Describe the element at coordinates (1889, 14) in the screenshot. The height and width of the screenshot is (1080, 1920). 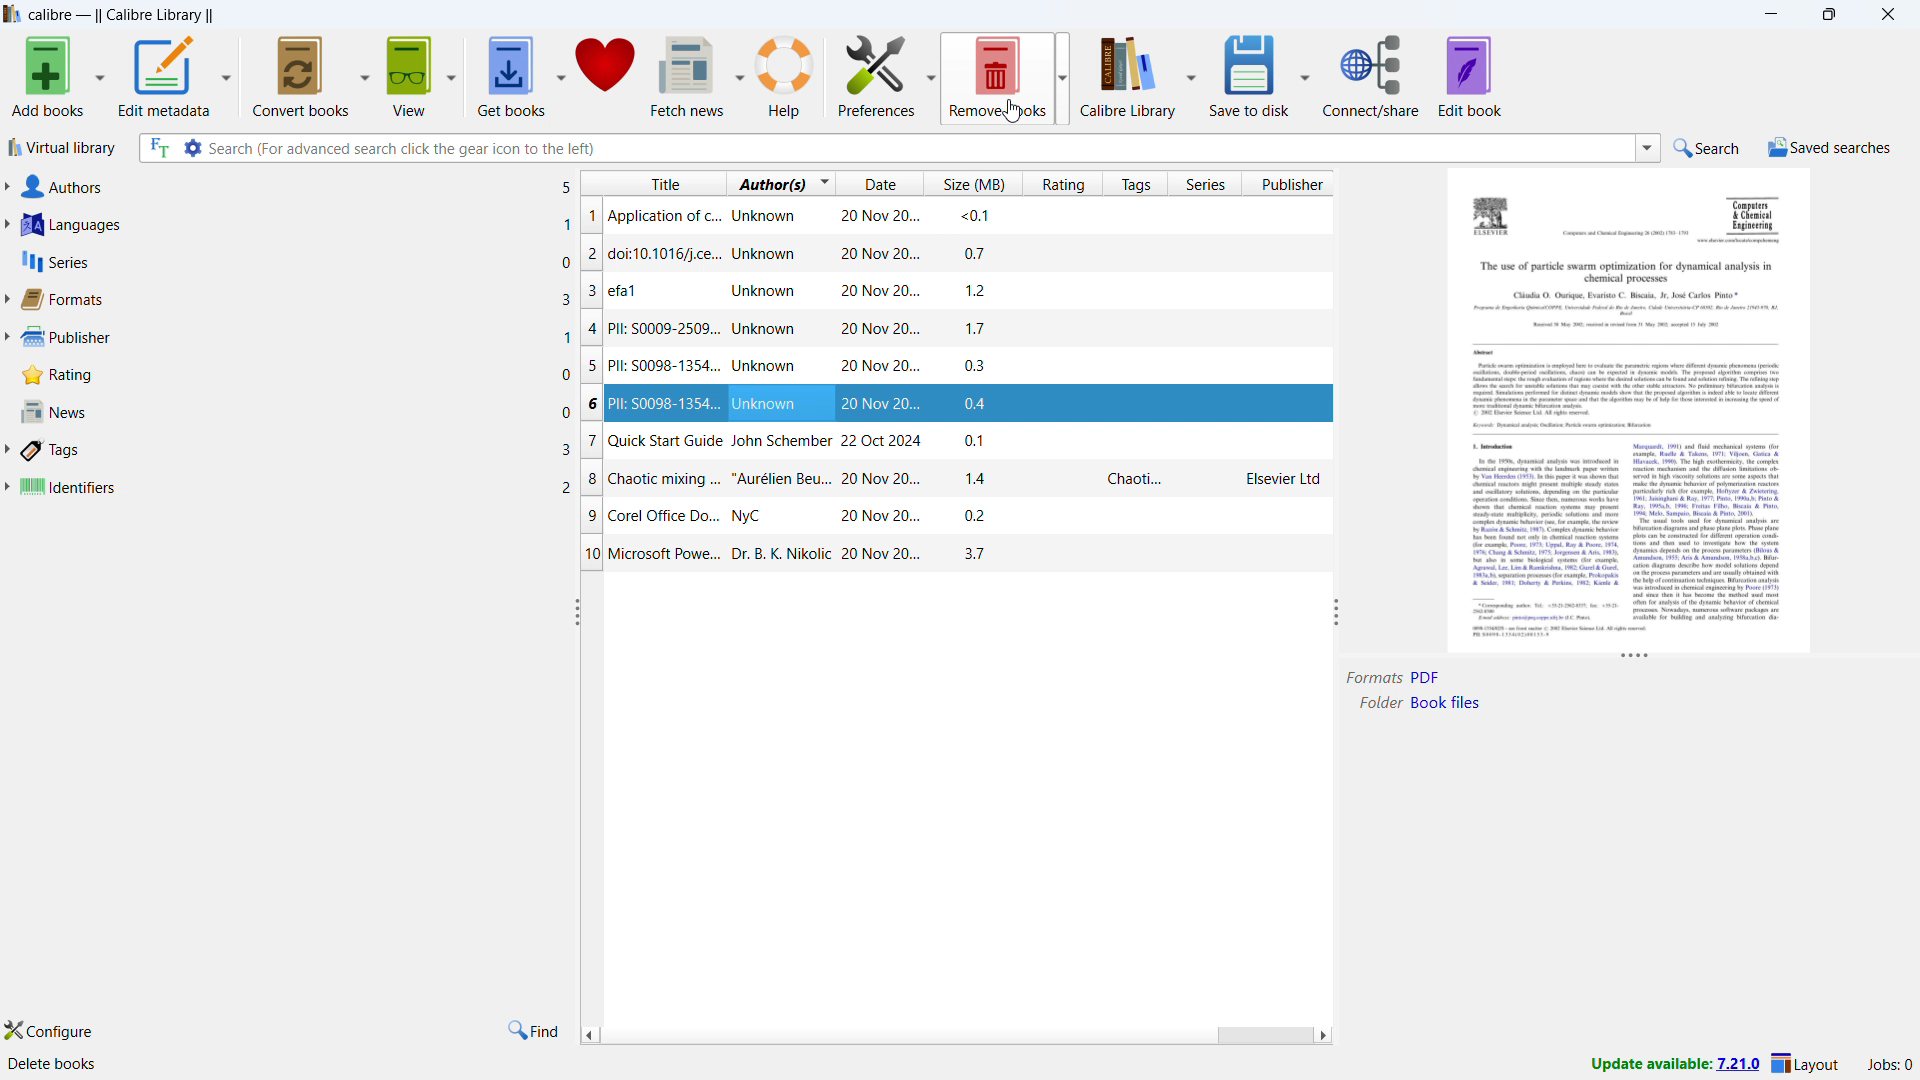
I see `close` at that location.